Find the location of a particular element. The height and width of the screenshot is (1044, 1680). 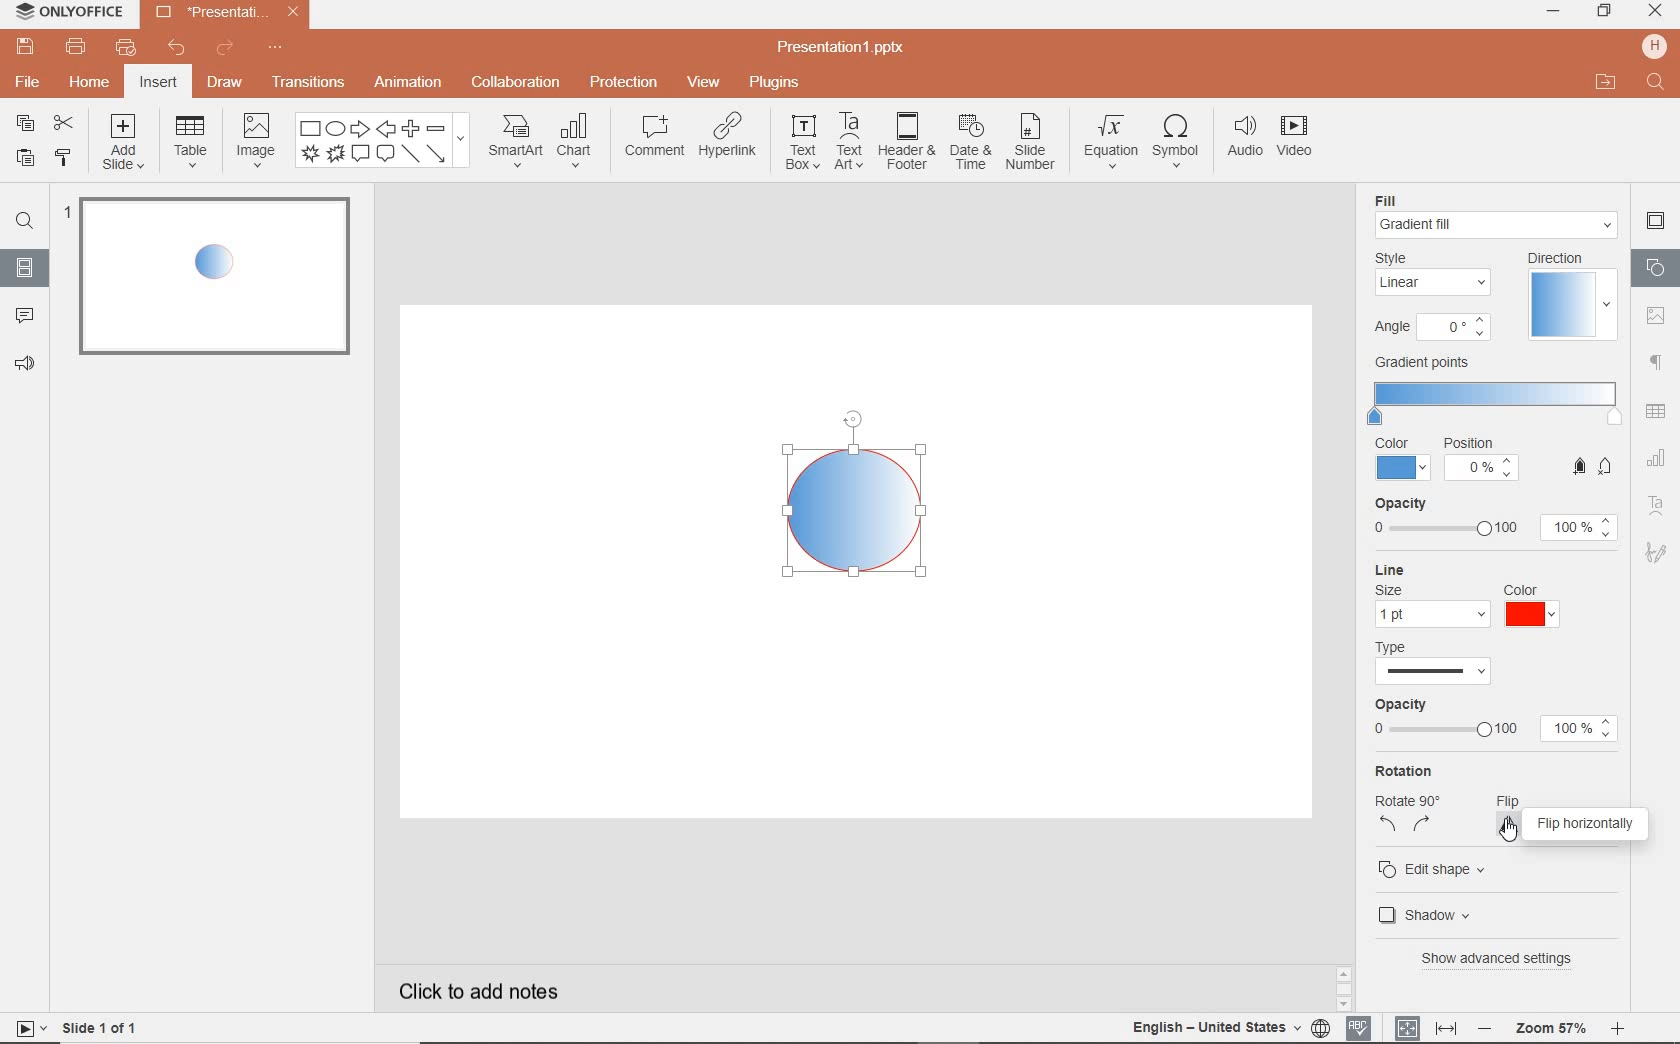

comment is located at coordinates (654, 135).